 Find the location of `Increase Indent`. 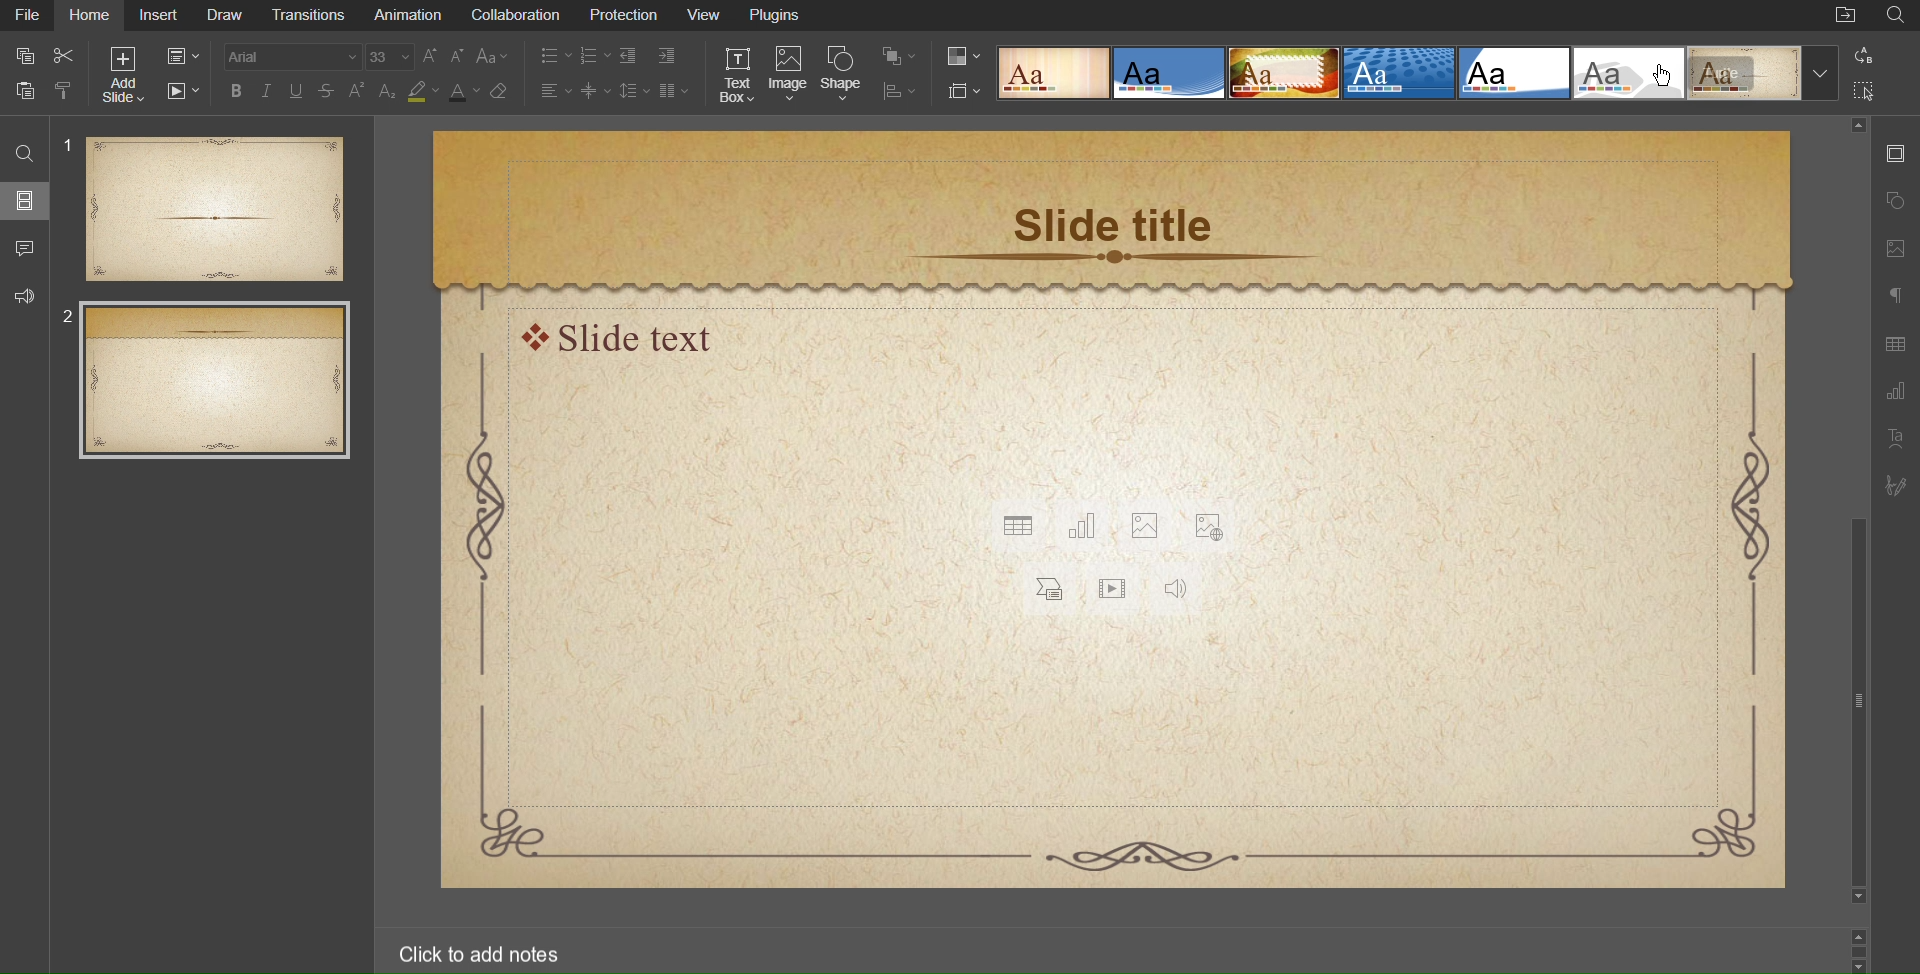

Increase Indent is located at coordinates (669, 56).